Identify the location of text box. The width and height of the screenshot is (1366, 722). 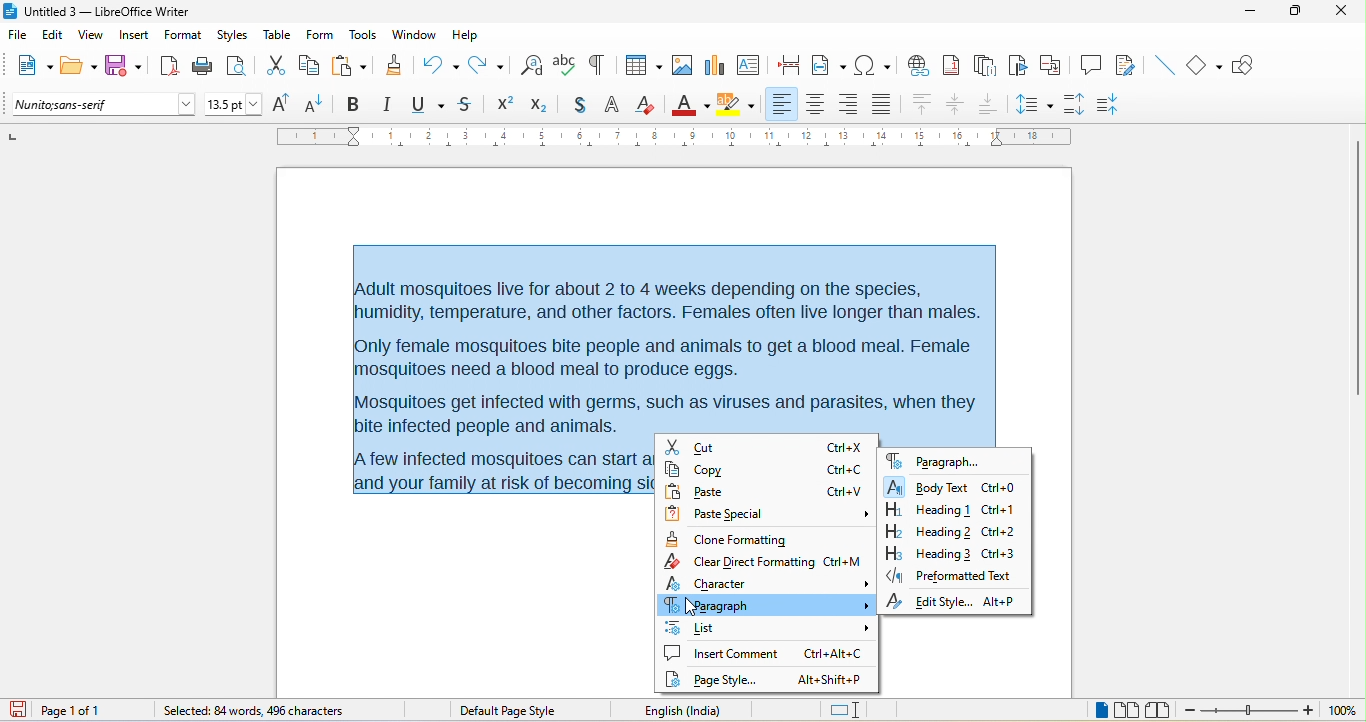
(748, 64).